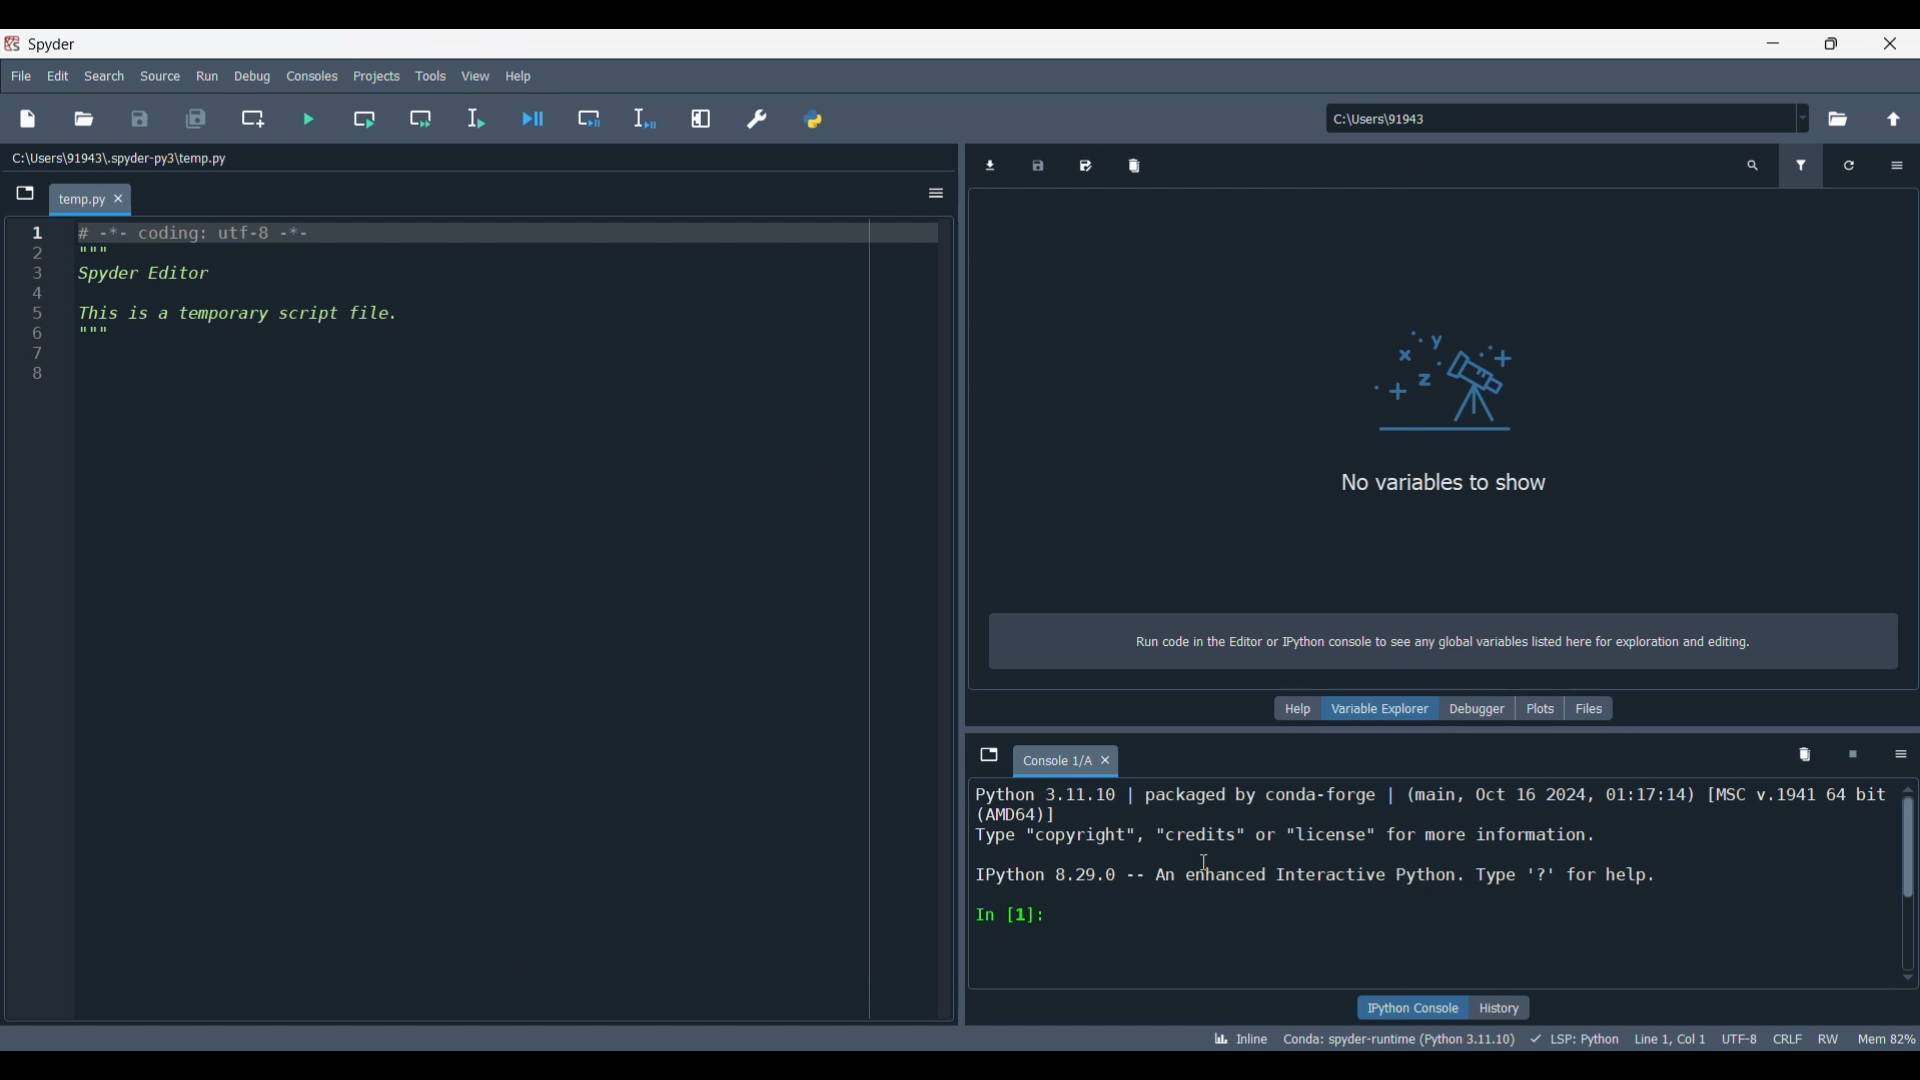 This screenshot has width=1920, height=1080. What do you see at coordinates (1890, 43) in the screenshot?
I see `Close interface` at bounding box center [1890, 43].